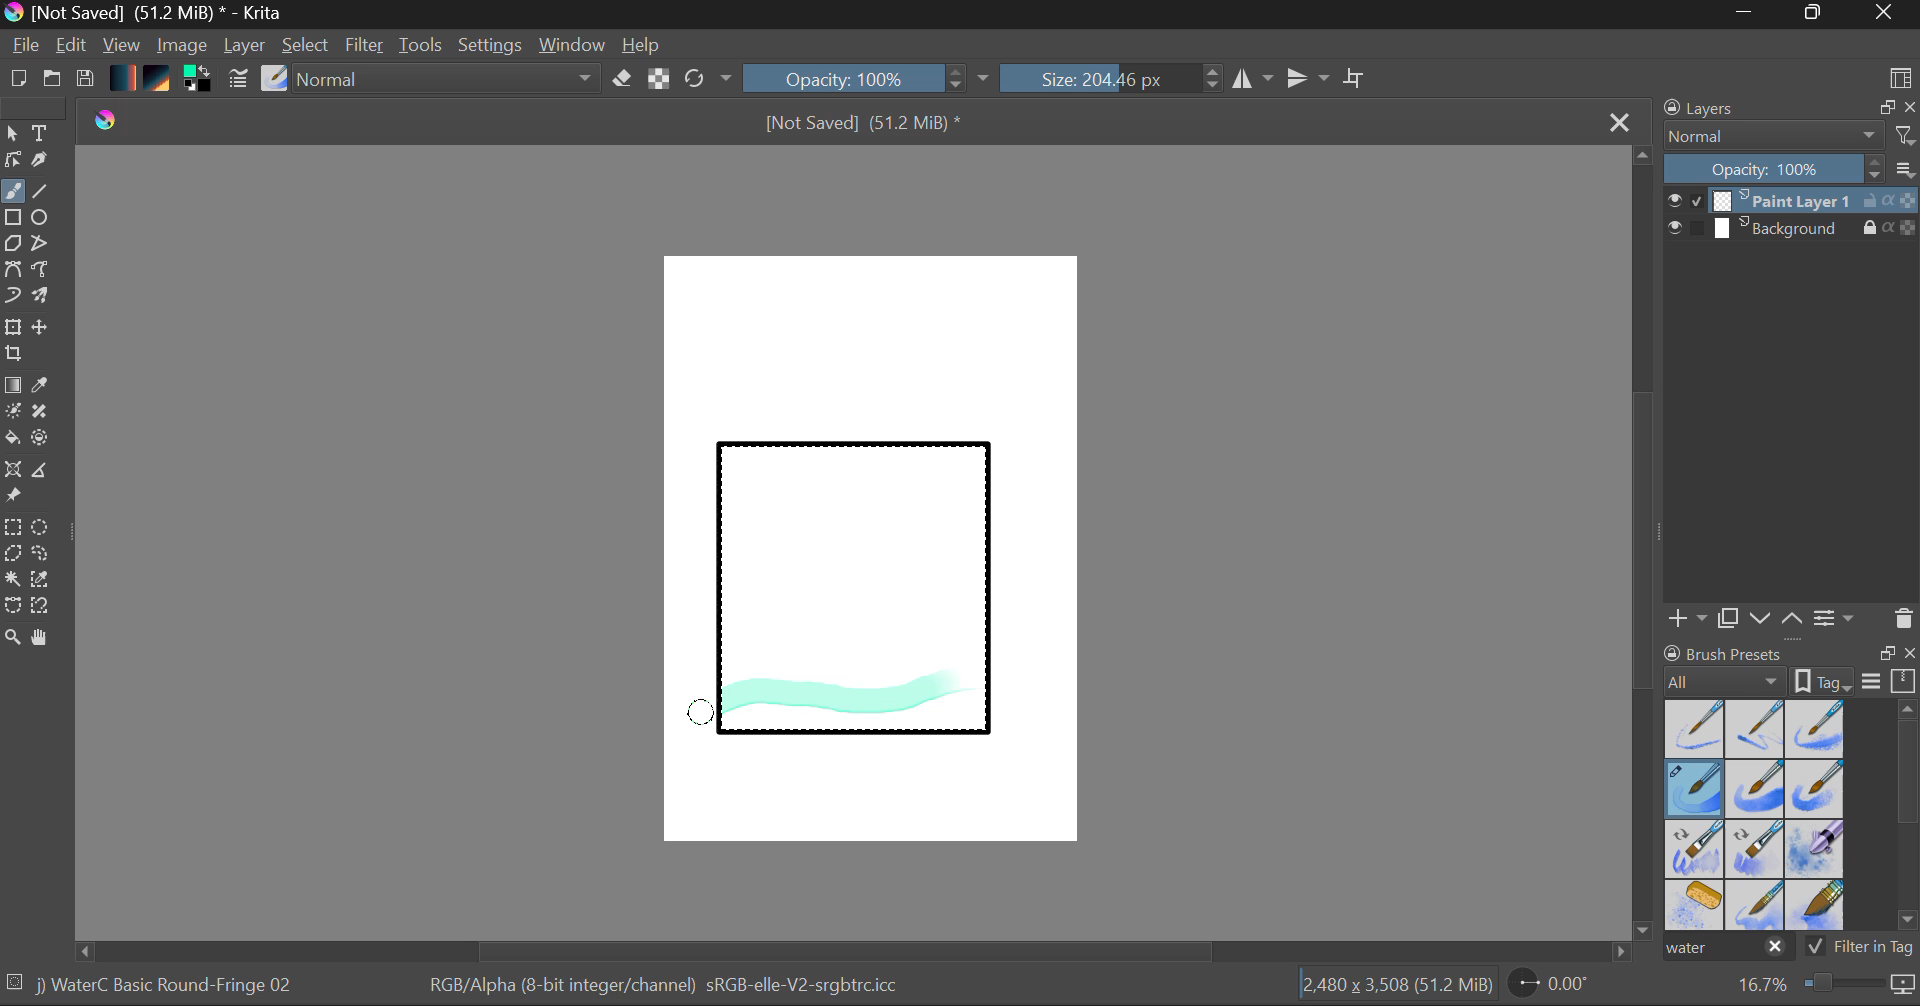 This screenshot has width=1920, height=1006. I want to click on Move Layer Up, so click(1793, 617).